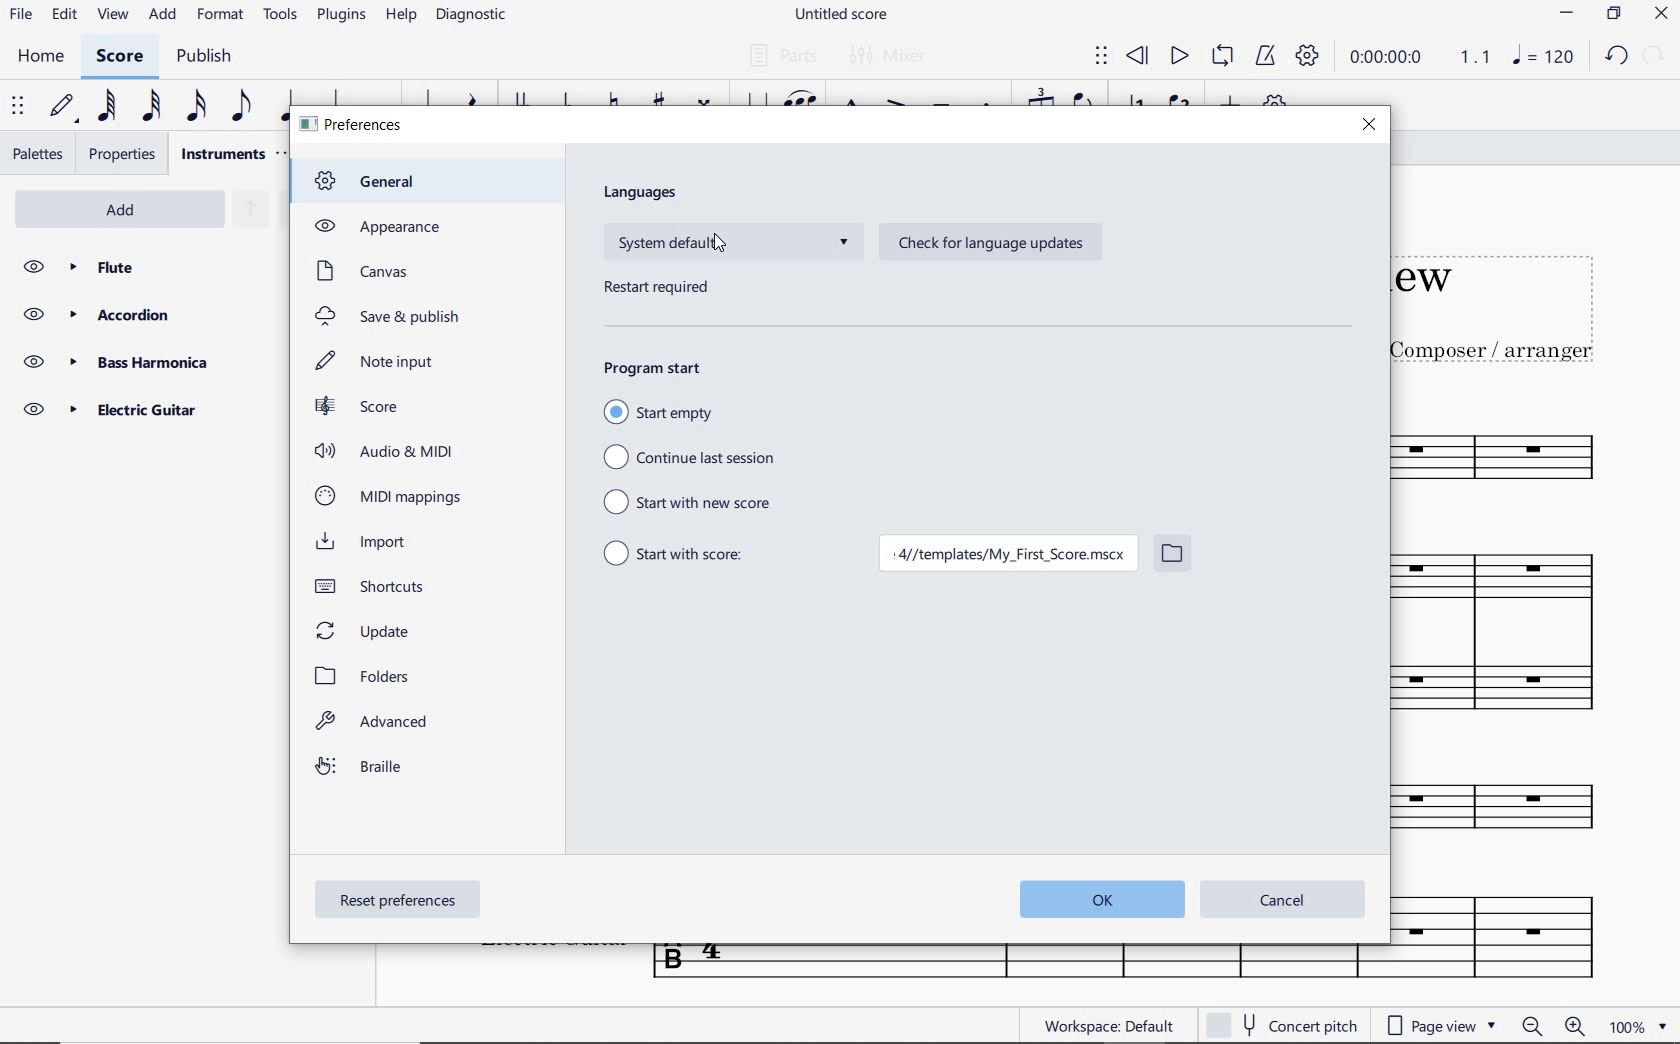 The width and height of the screenshot is (1680, 1044). I want to click on import, so click(368, 542).